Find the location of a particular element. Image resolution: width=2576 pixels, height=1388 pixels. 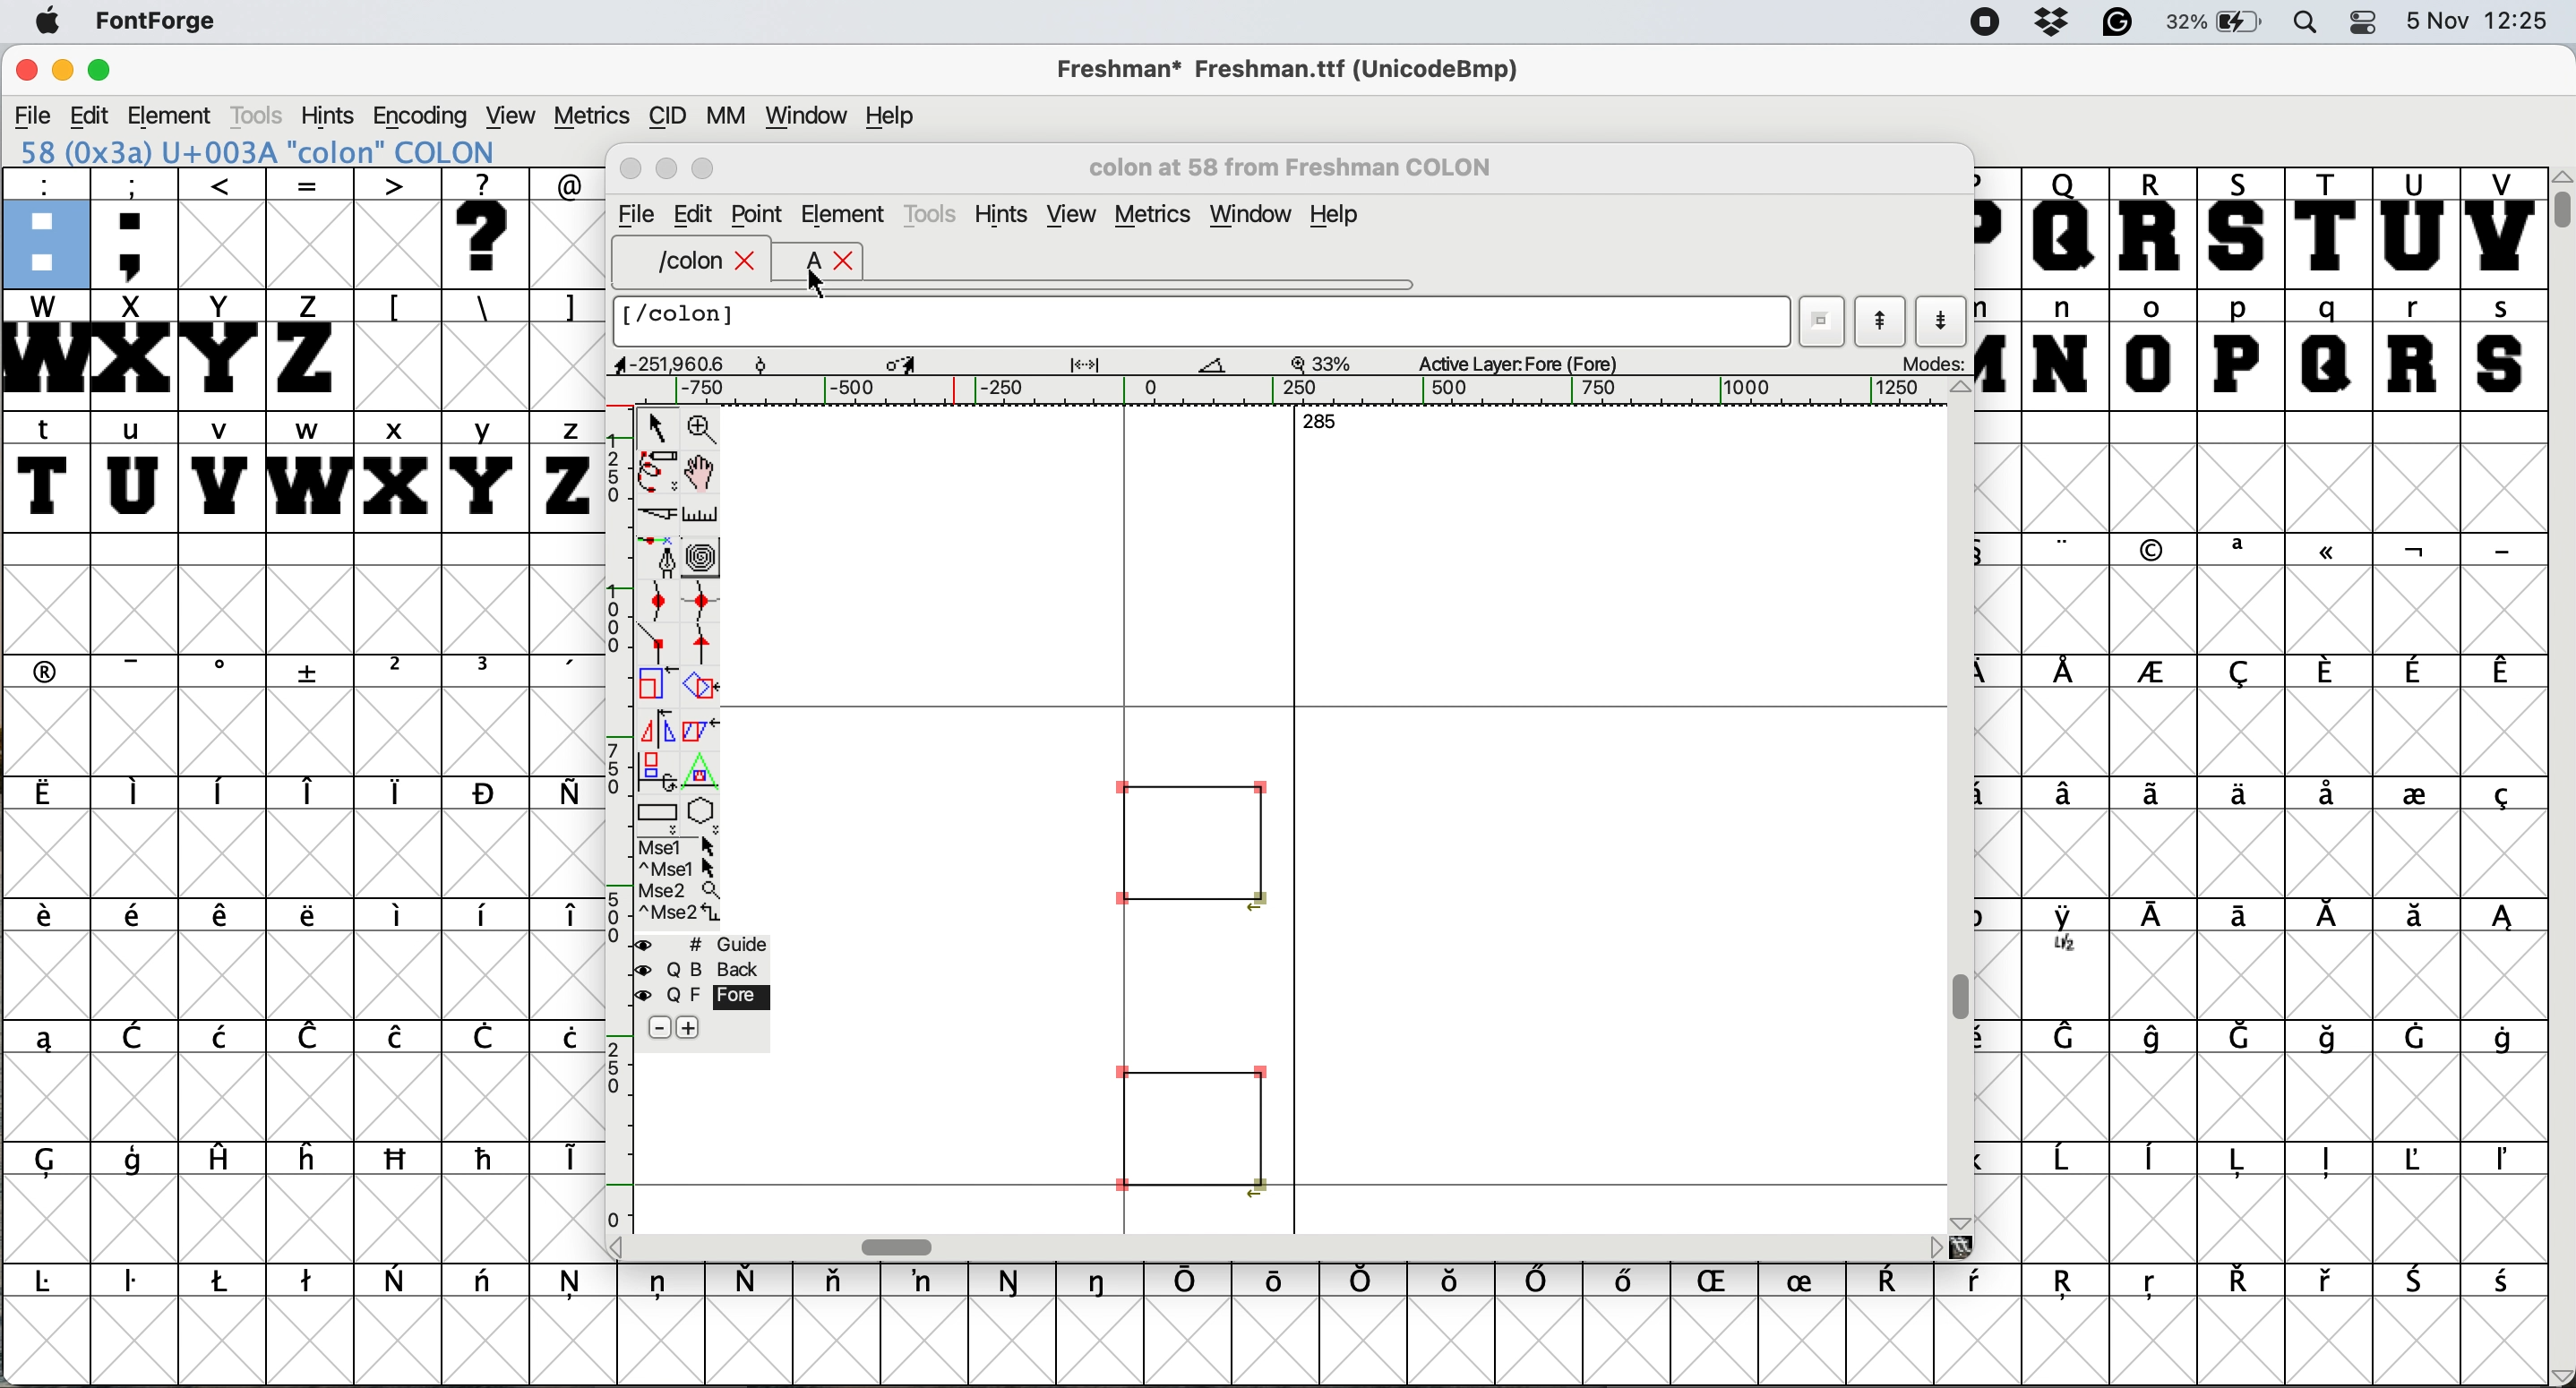

add a point and drag out it corners is located at coordinates (658, 558).